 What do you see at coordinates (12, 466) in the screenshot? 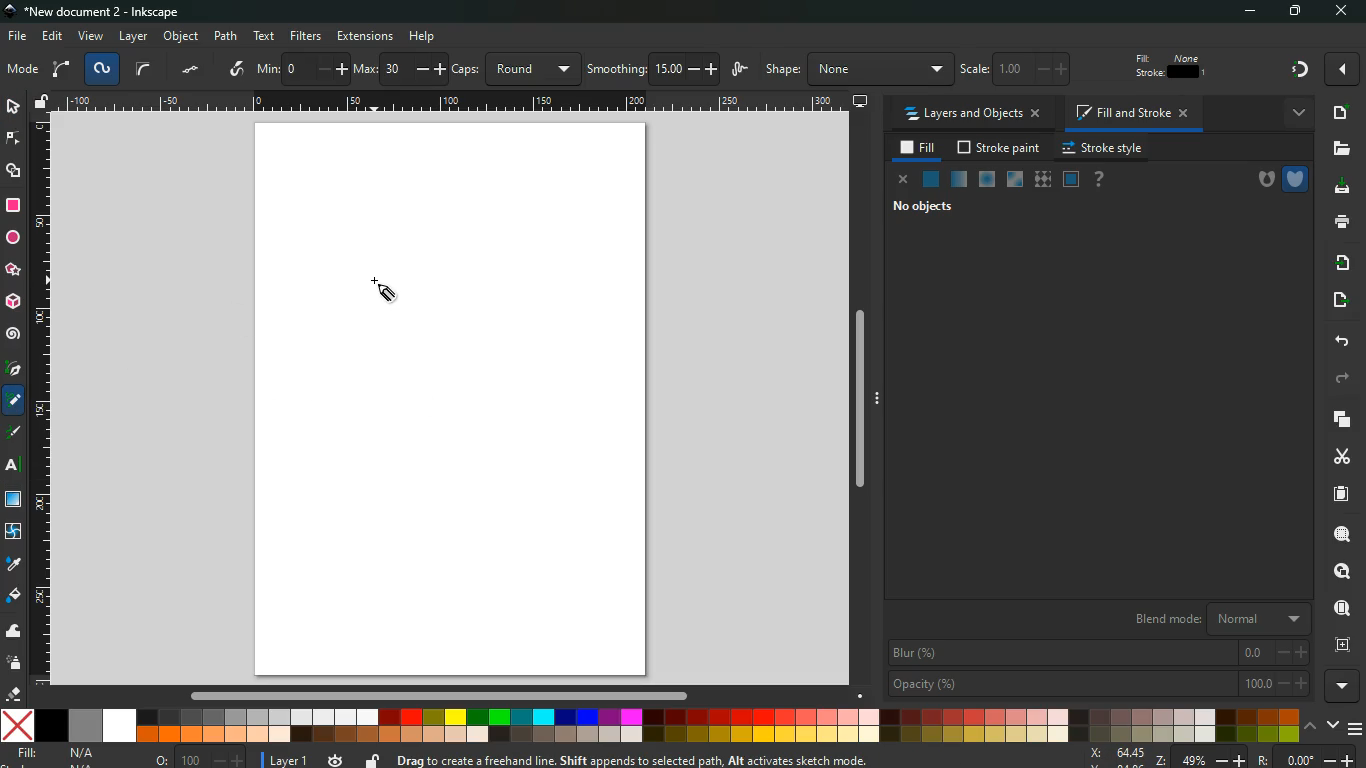
I see `` at bounding box center [12, 466].